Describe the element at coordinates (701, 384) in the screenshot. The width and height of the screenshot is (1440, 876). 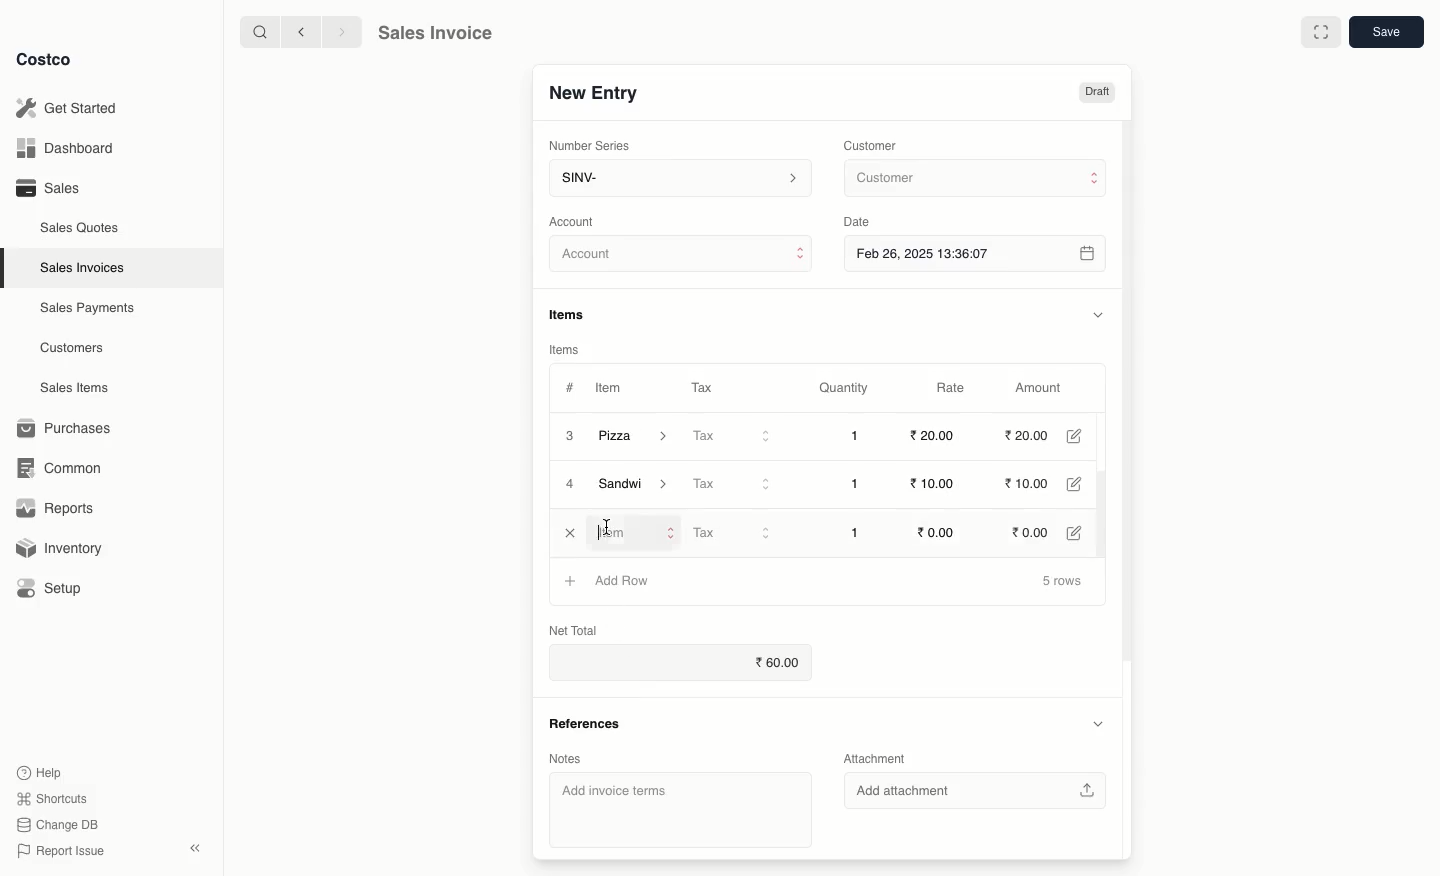
I see `Tax` at that location.